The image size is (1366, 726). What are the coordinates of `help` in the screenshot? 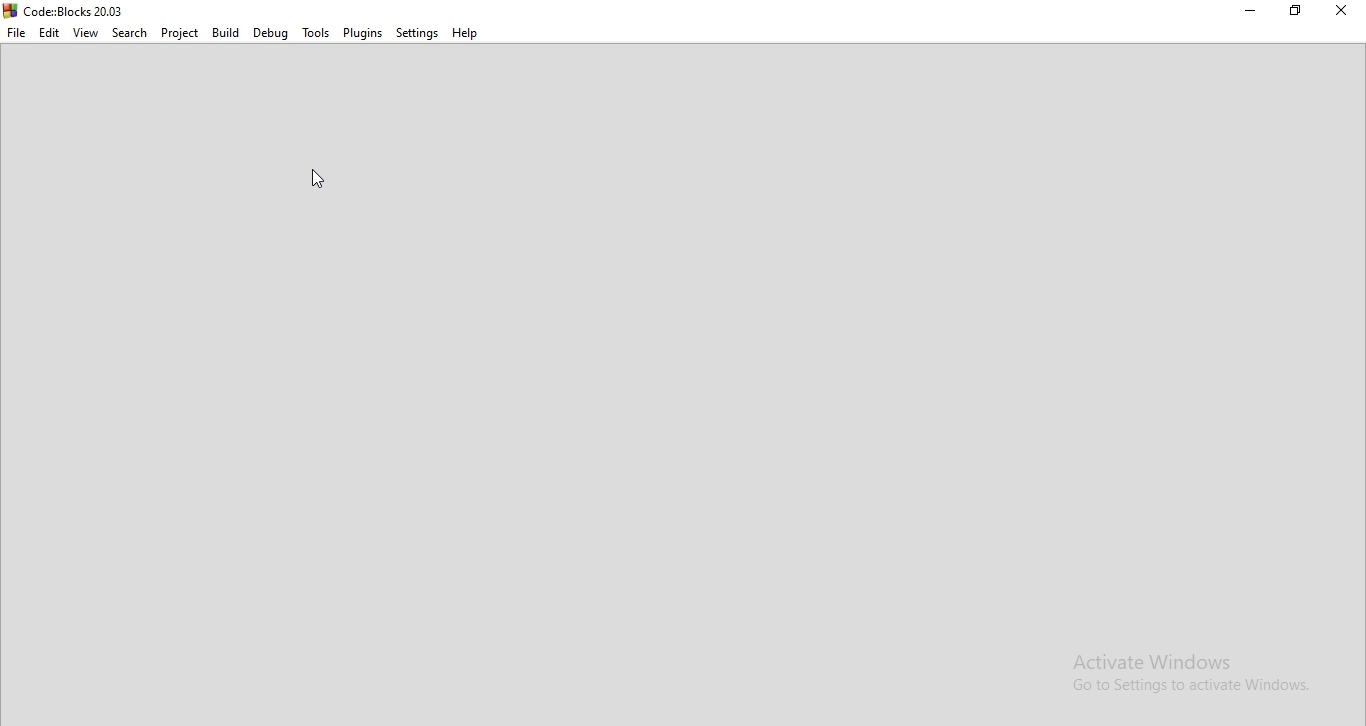 It's located at (465, 35).